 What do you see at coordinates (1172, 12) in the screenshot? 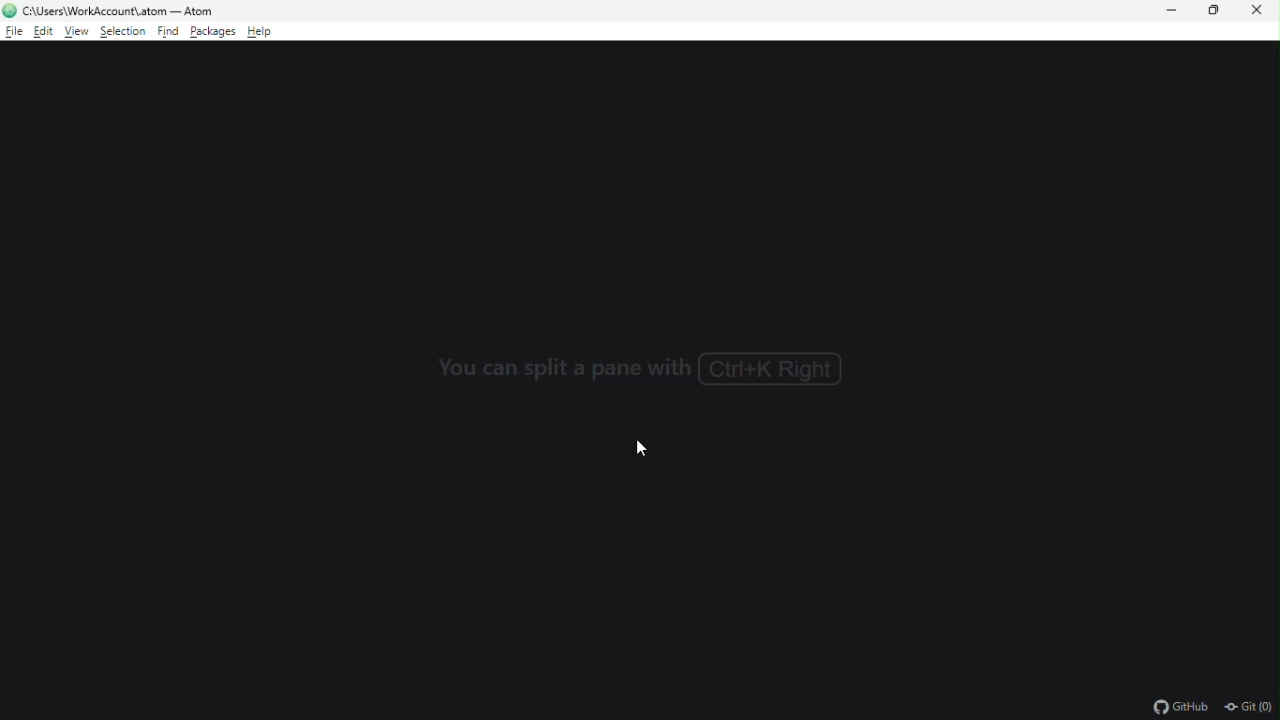
I see `minimize` at bounding box center [1172, 12].